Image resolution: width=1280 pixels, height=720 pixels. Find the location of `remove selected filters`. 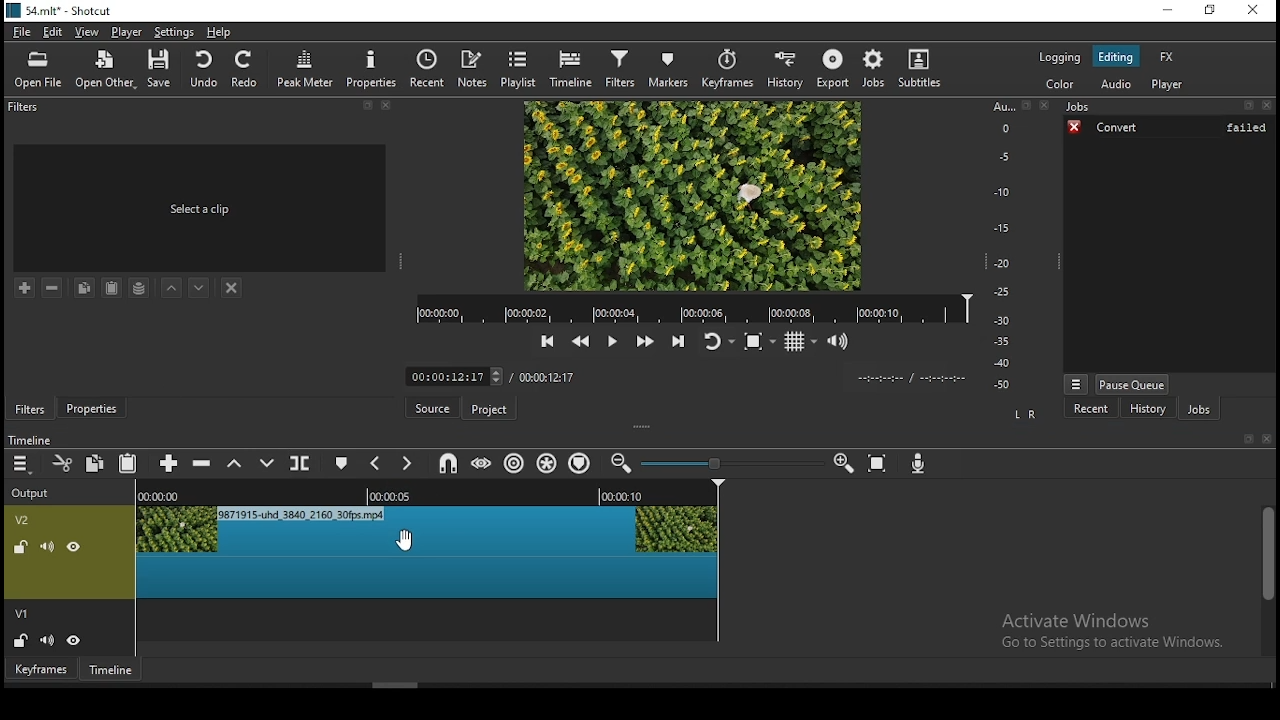

remove selected filters is located at coordinates (55, 286).